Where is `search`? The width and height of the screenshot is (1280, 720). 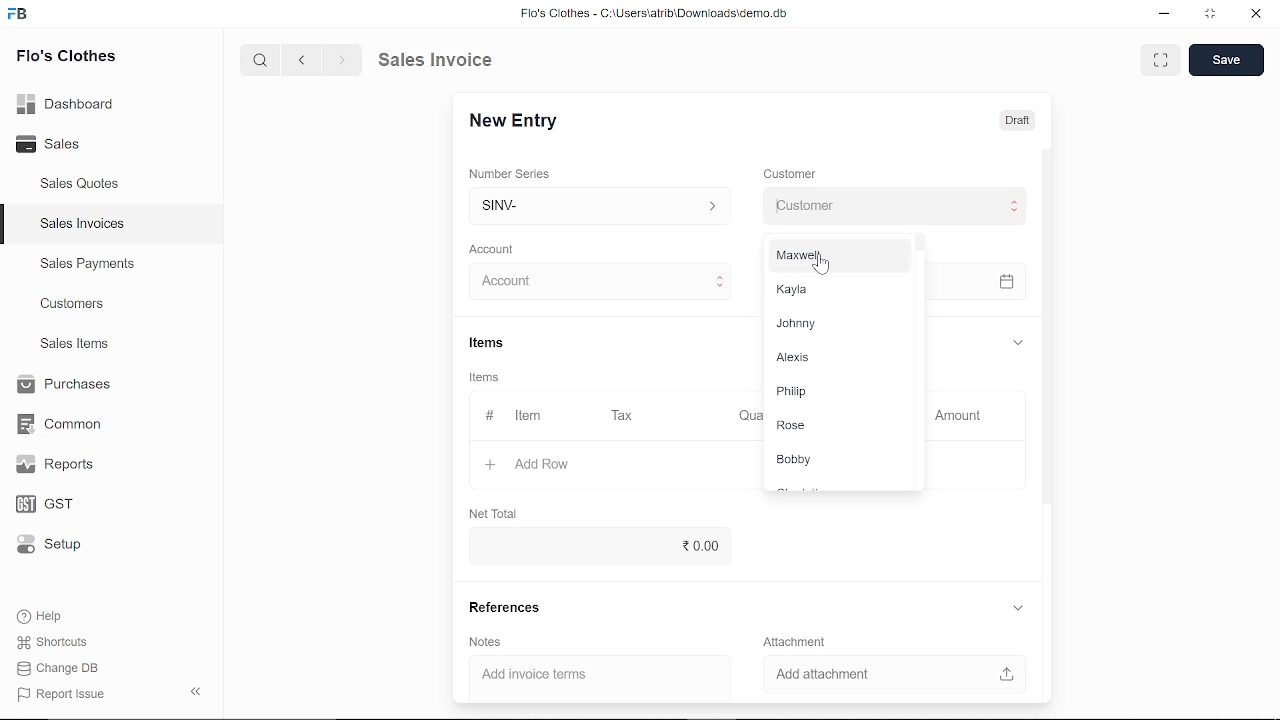
search is located at coordinates (263, 61).